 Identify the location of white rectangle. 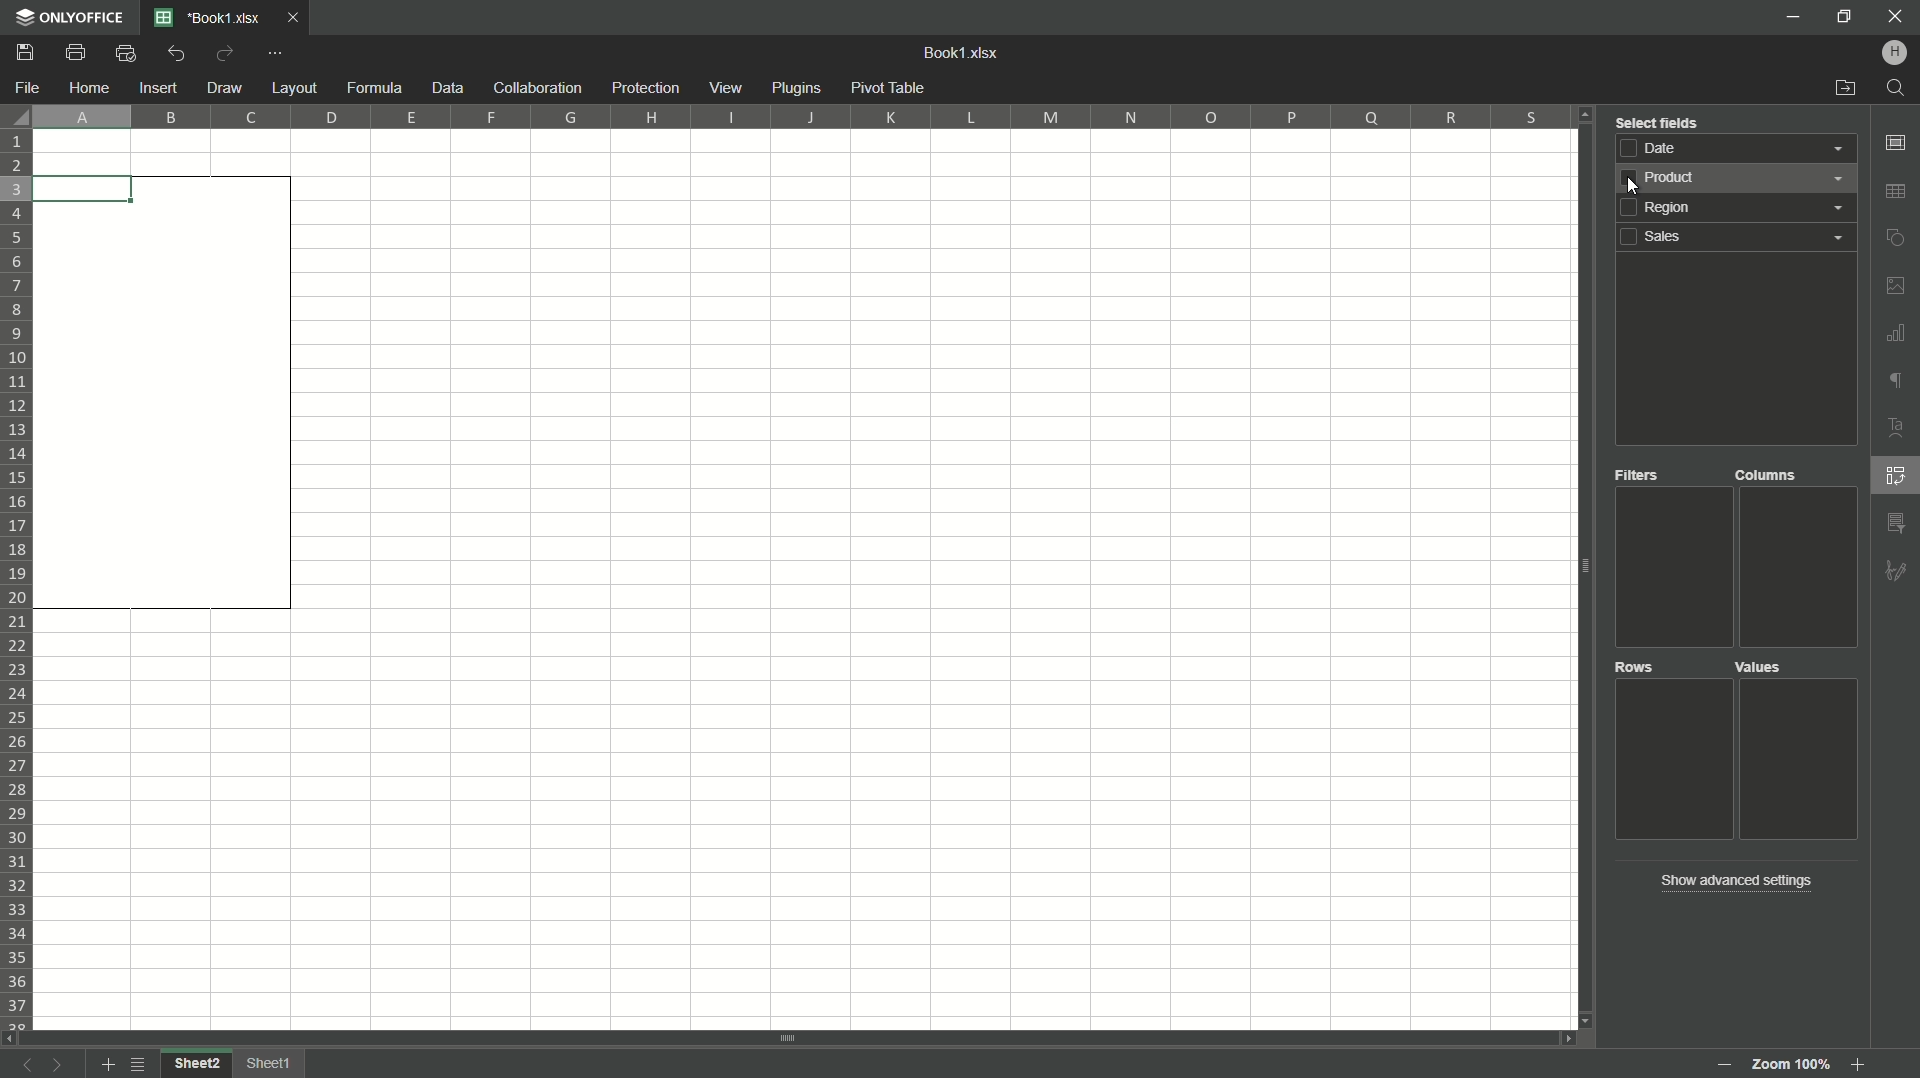
(163, 395).